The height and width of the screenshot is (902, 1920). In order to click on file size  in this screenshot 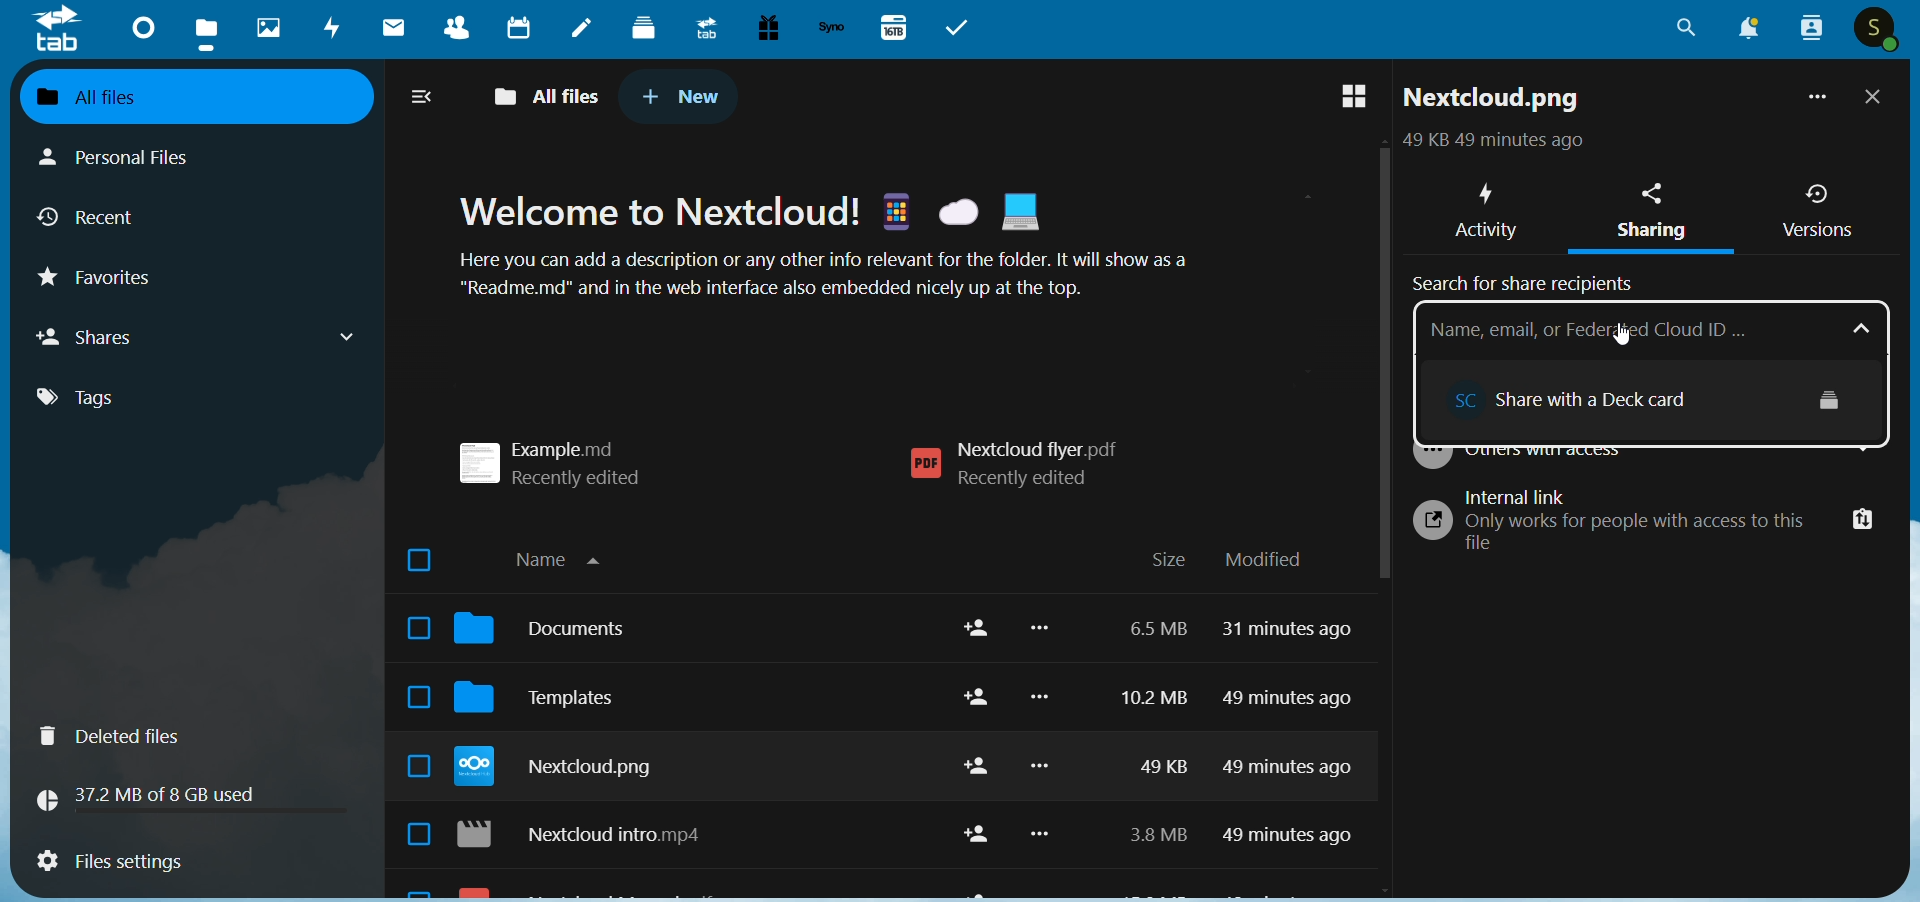, I will do `click(1149, 738)`.